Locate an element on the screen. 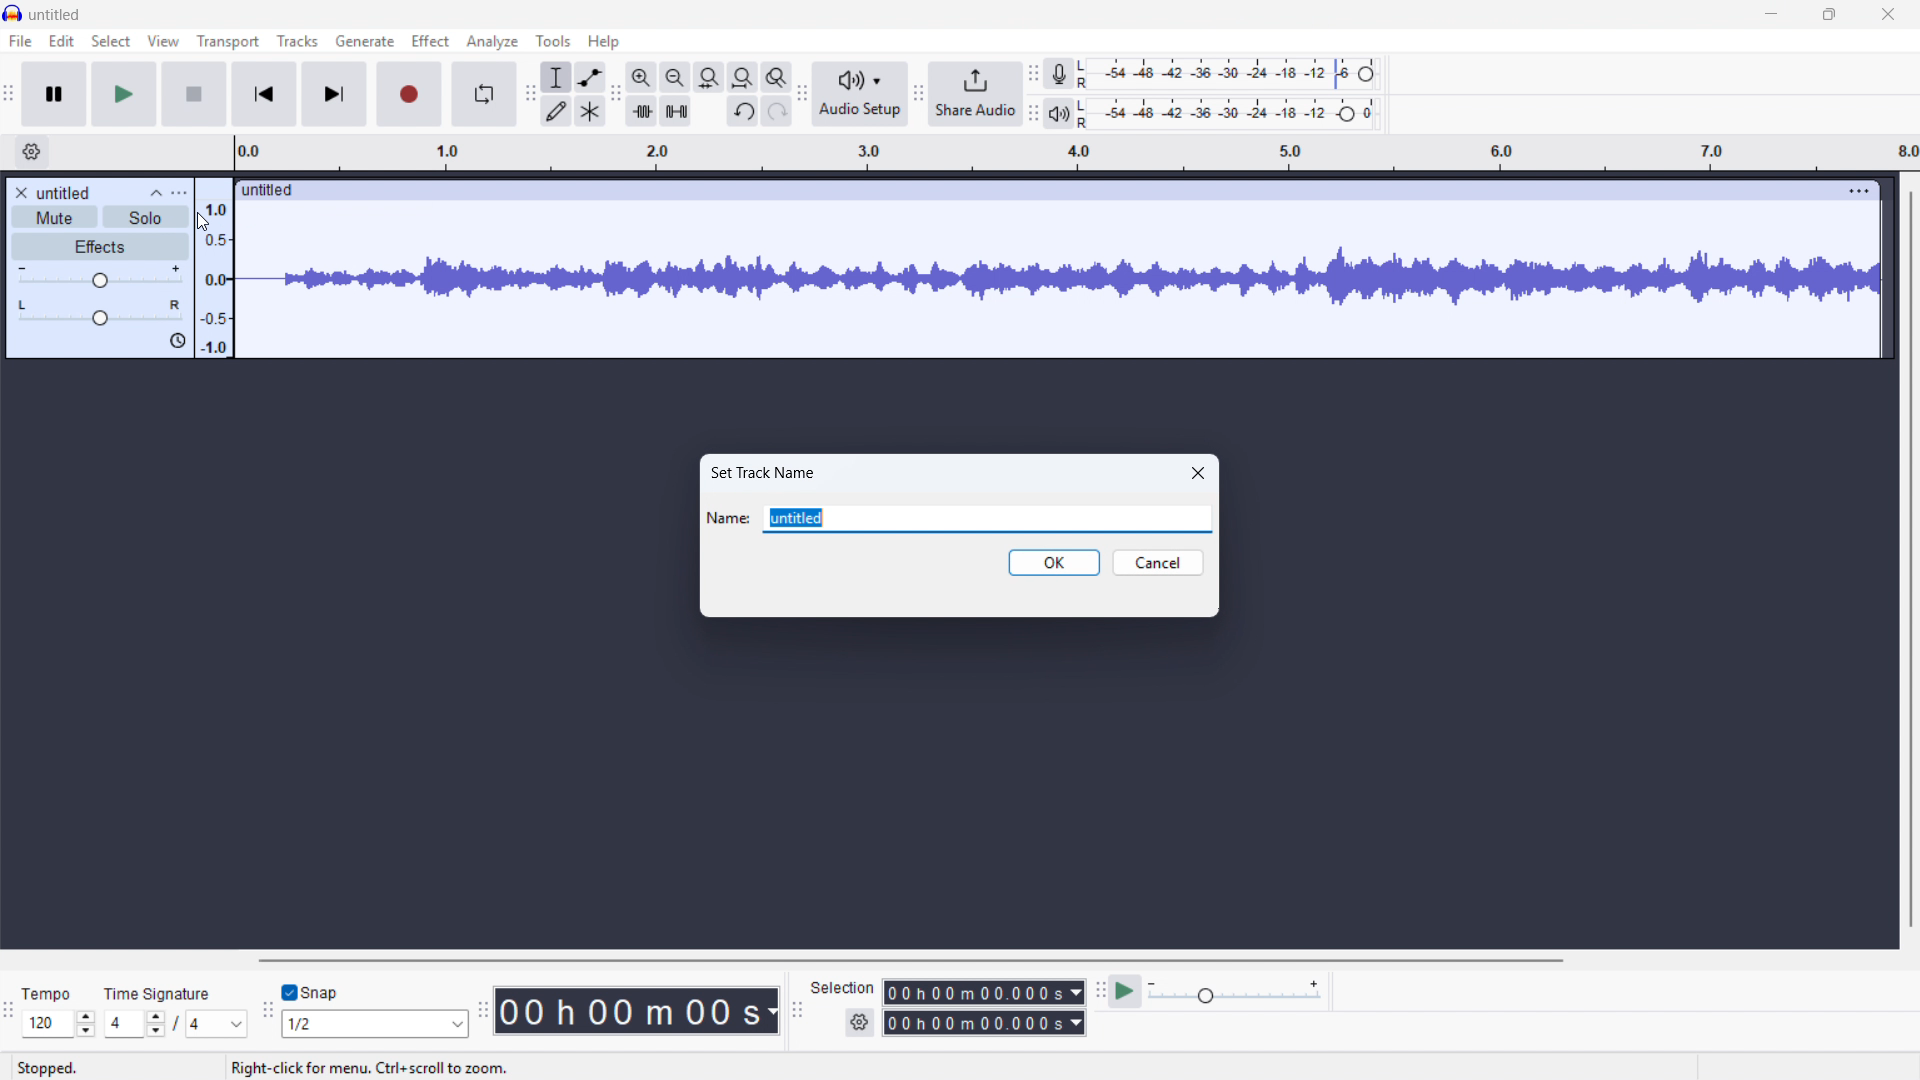  mute  is located at coordinates (54, 217).